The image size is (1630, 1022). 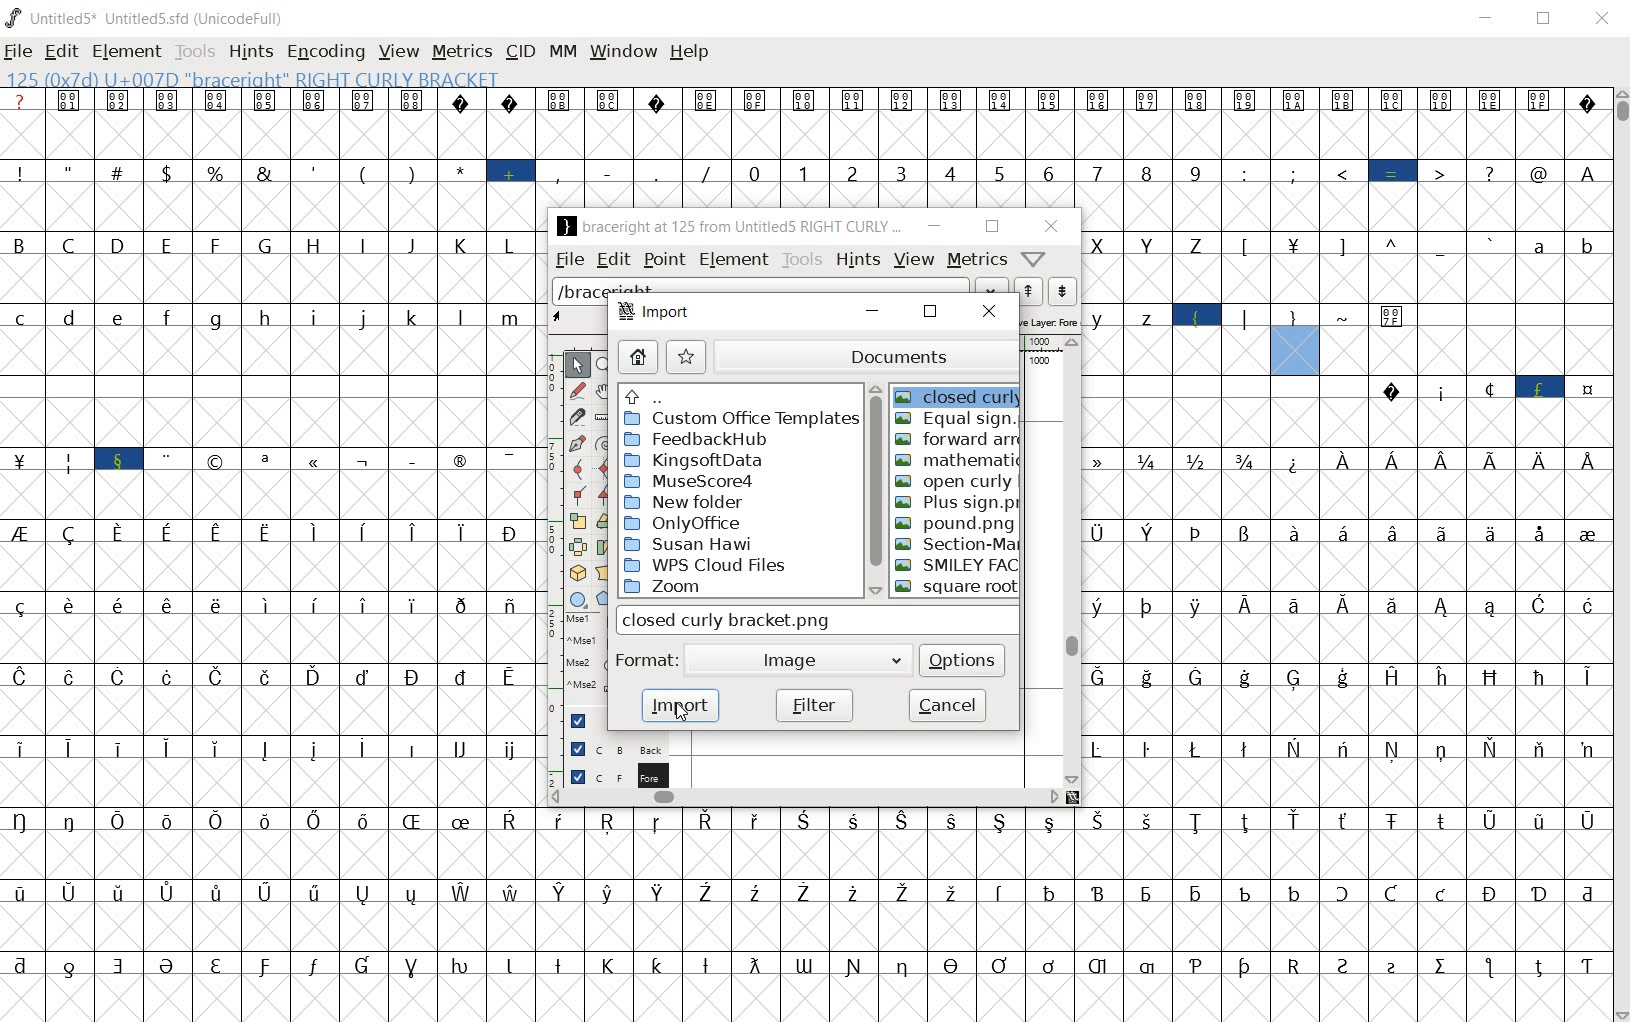 What do you see at coordinates (957, 420) in the screenshot?
I see `equal sign` at bounding box center [957, 420].